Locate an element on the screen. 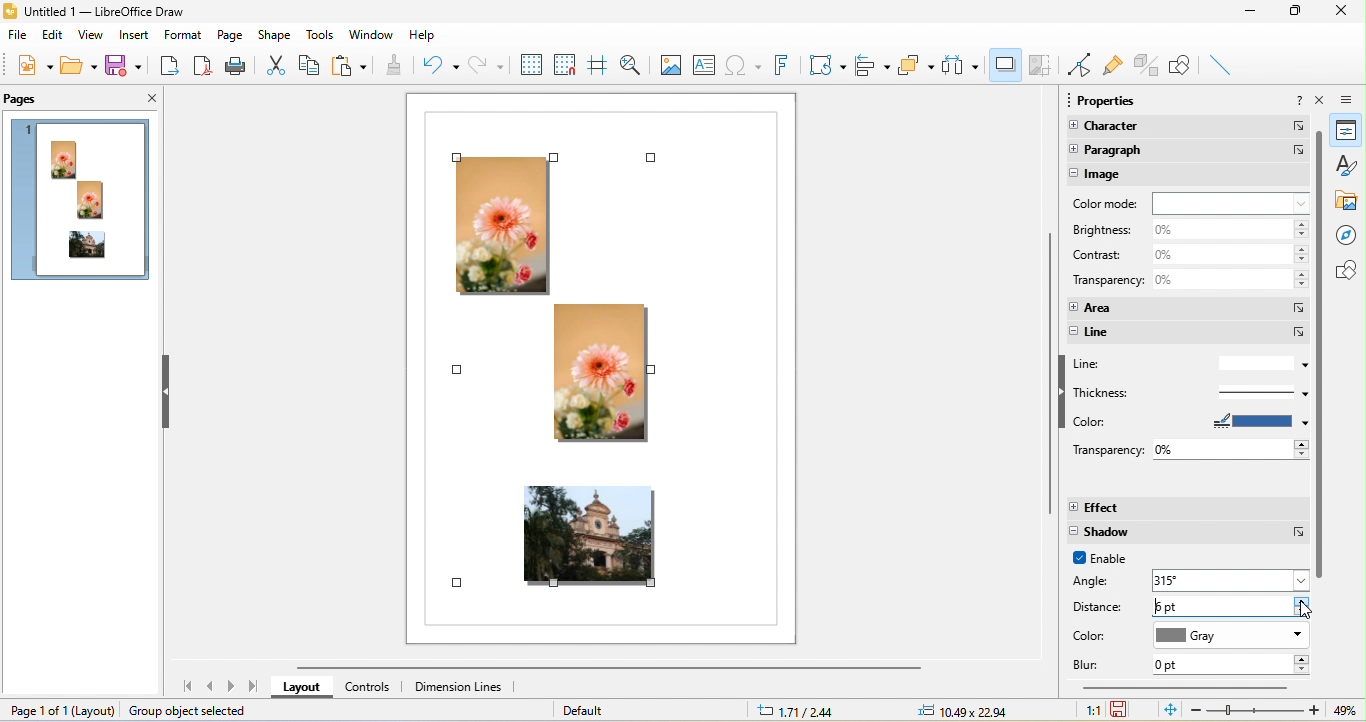  paste is located at coordinates (351, 66).